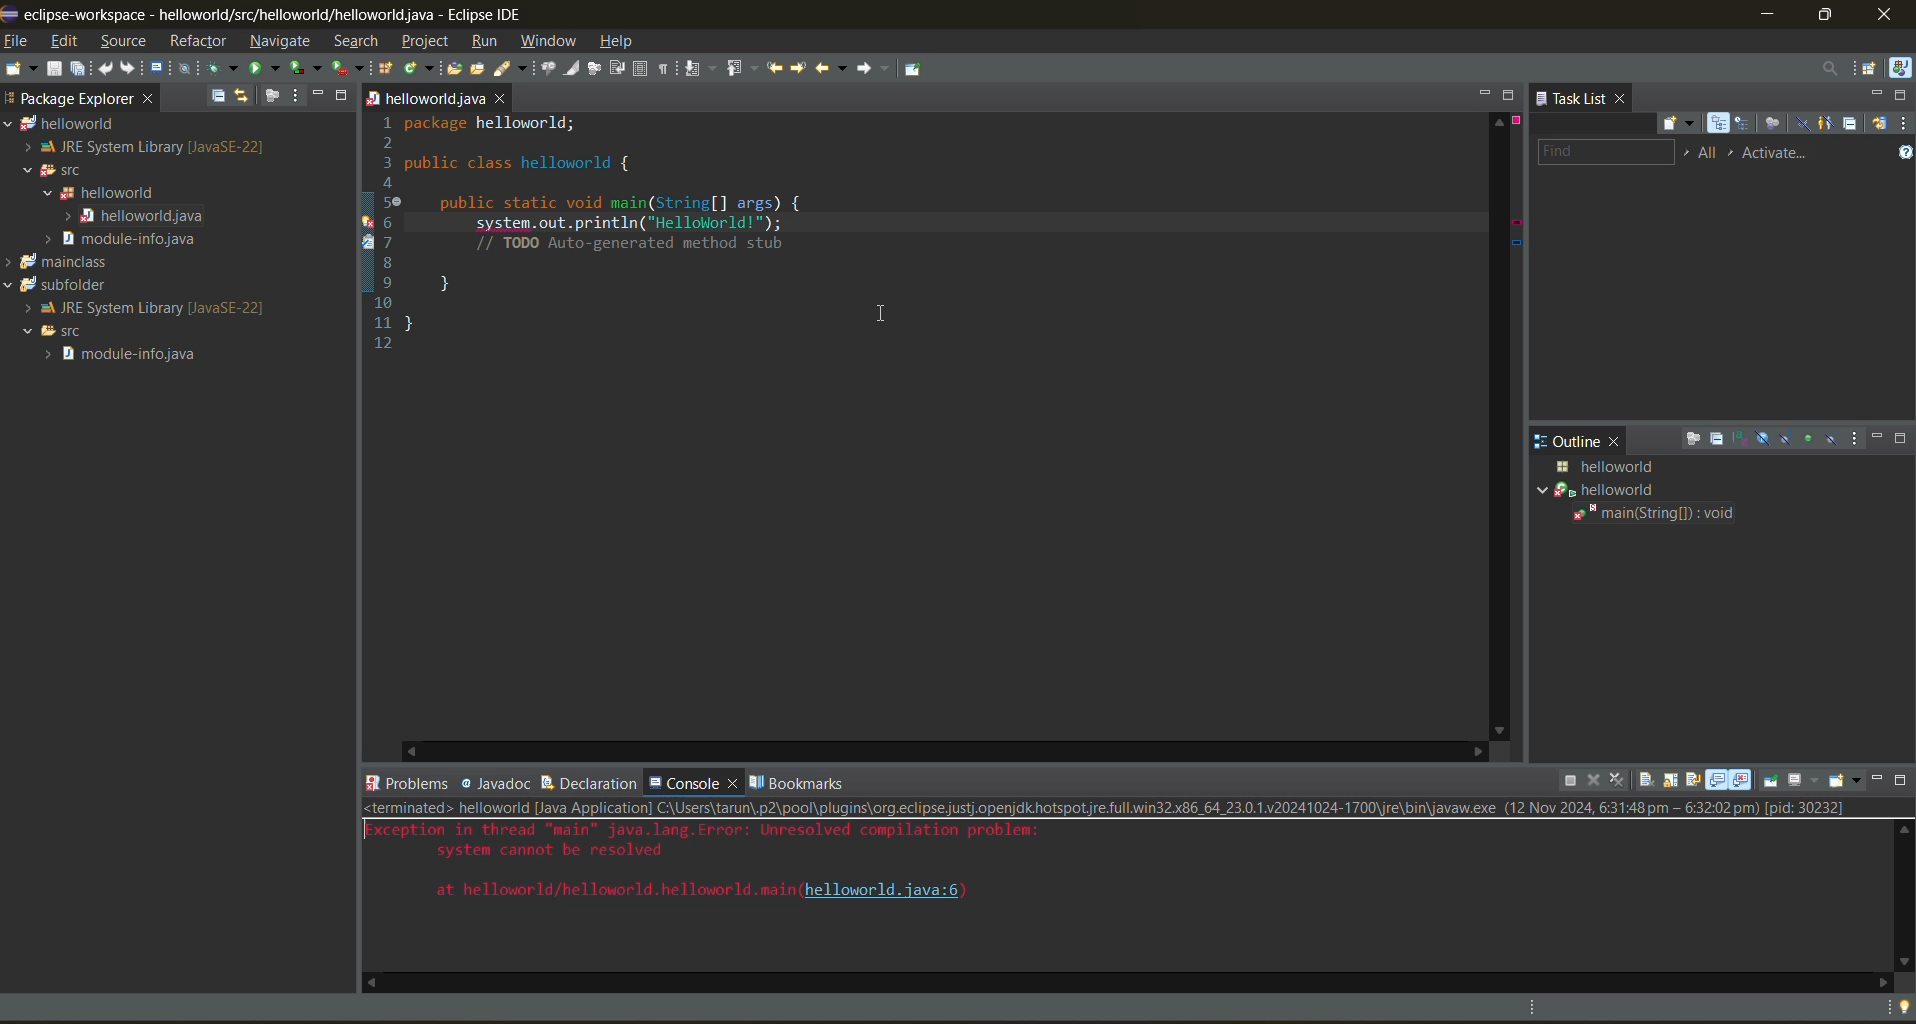  I want to click on automatically fold uninteresting elements, so click(596, 70).